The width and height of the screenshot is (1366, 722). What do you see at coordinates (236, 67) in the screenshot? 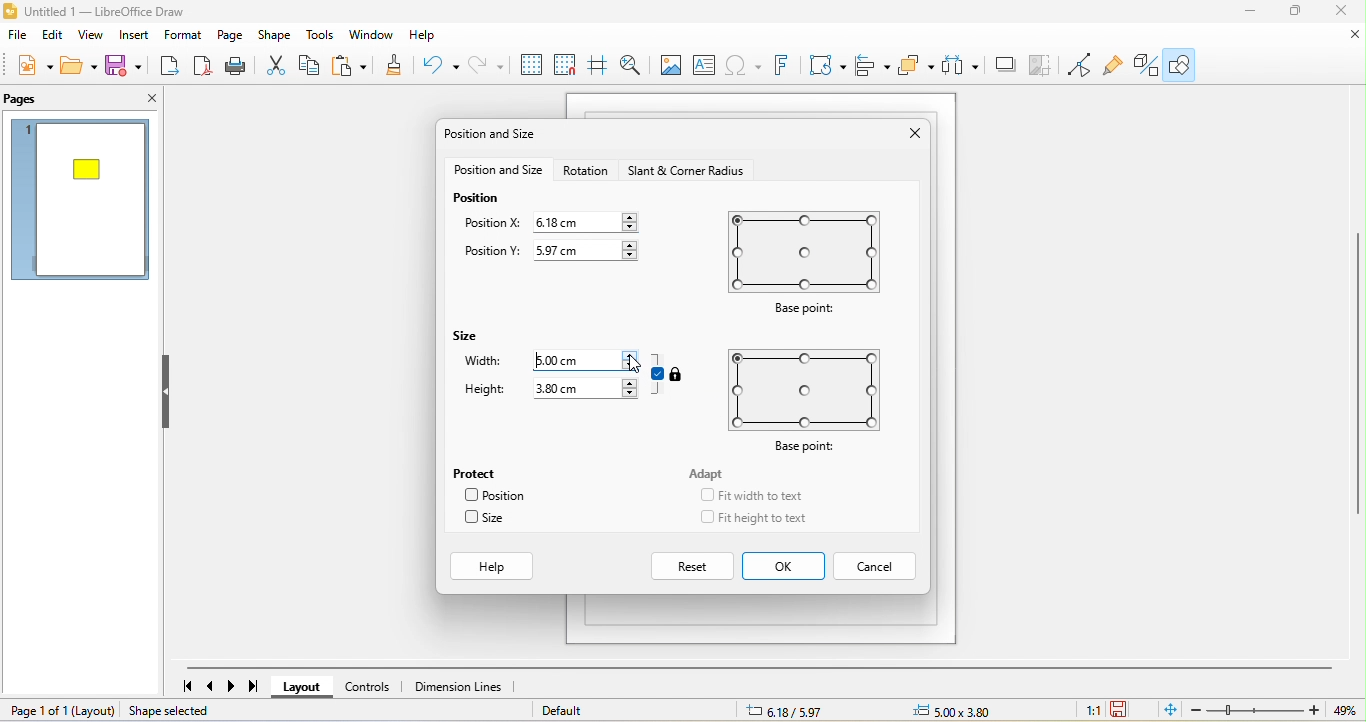
I see `print` at bounding box center [236, 67].